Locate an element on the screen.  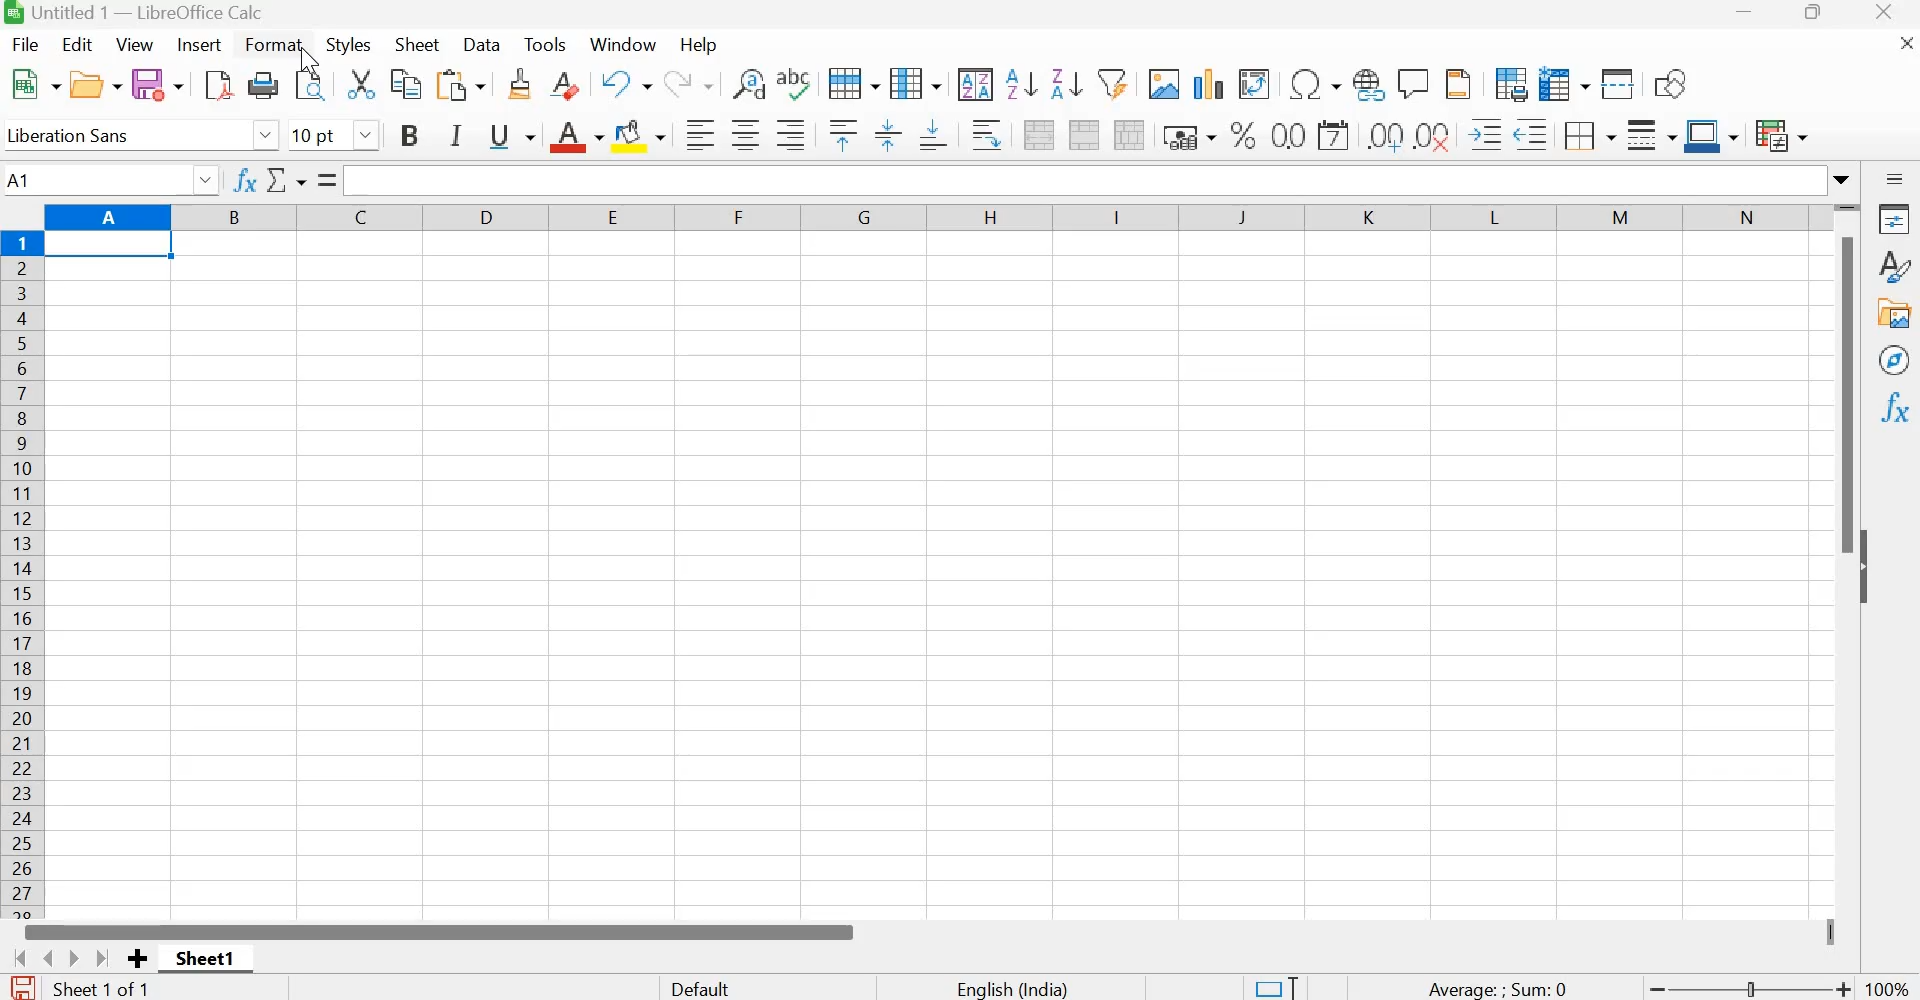
Font color is located at coordinates (574, 132).